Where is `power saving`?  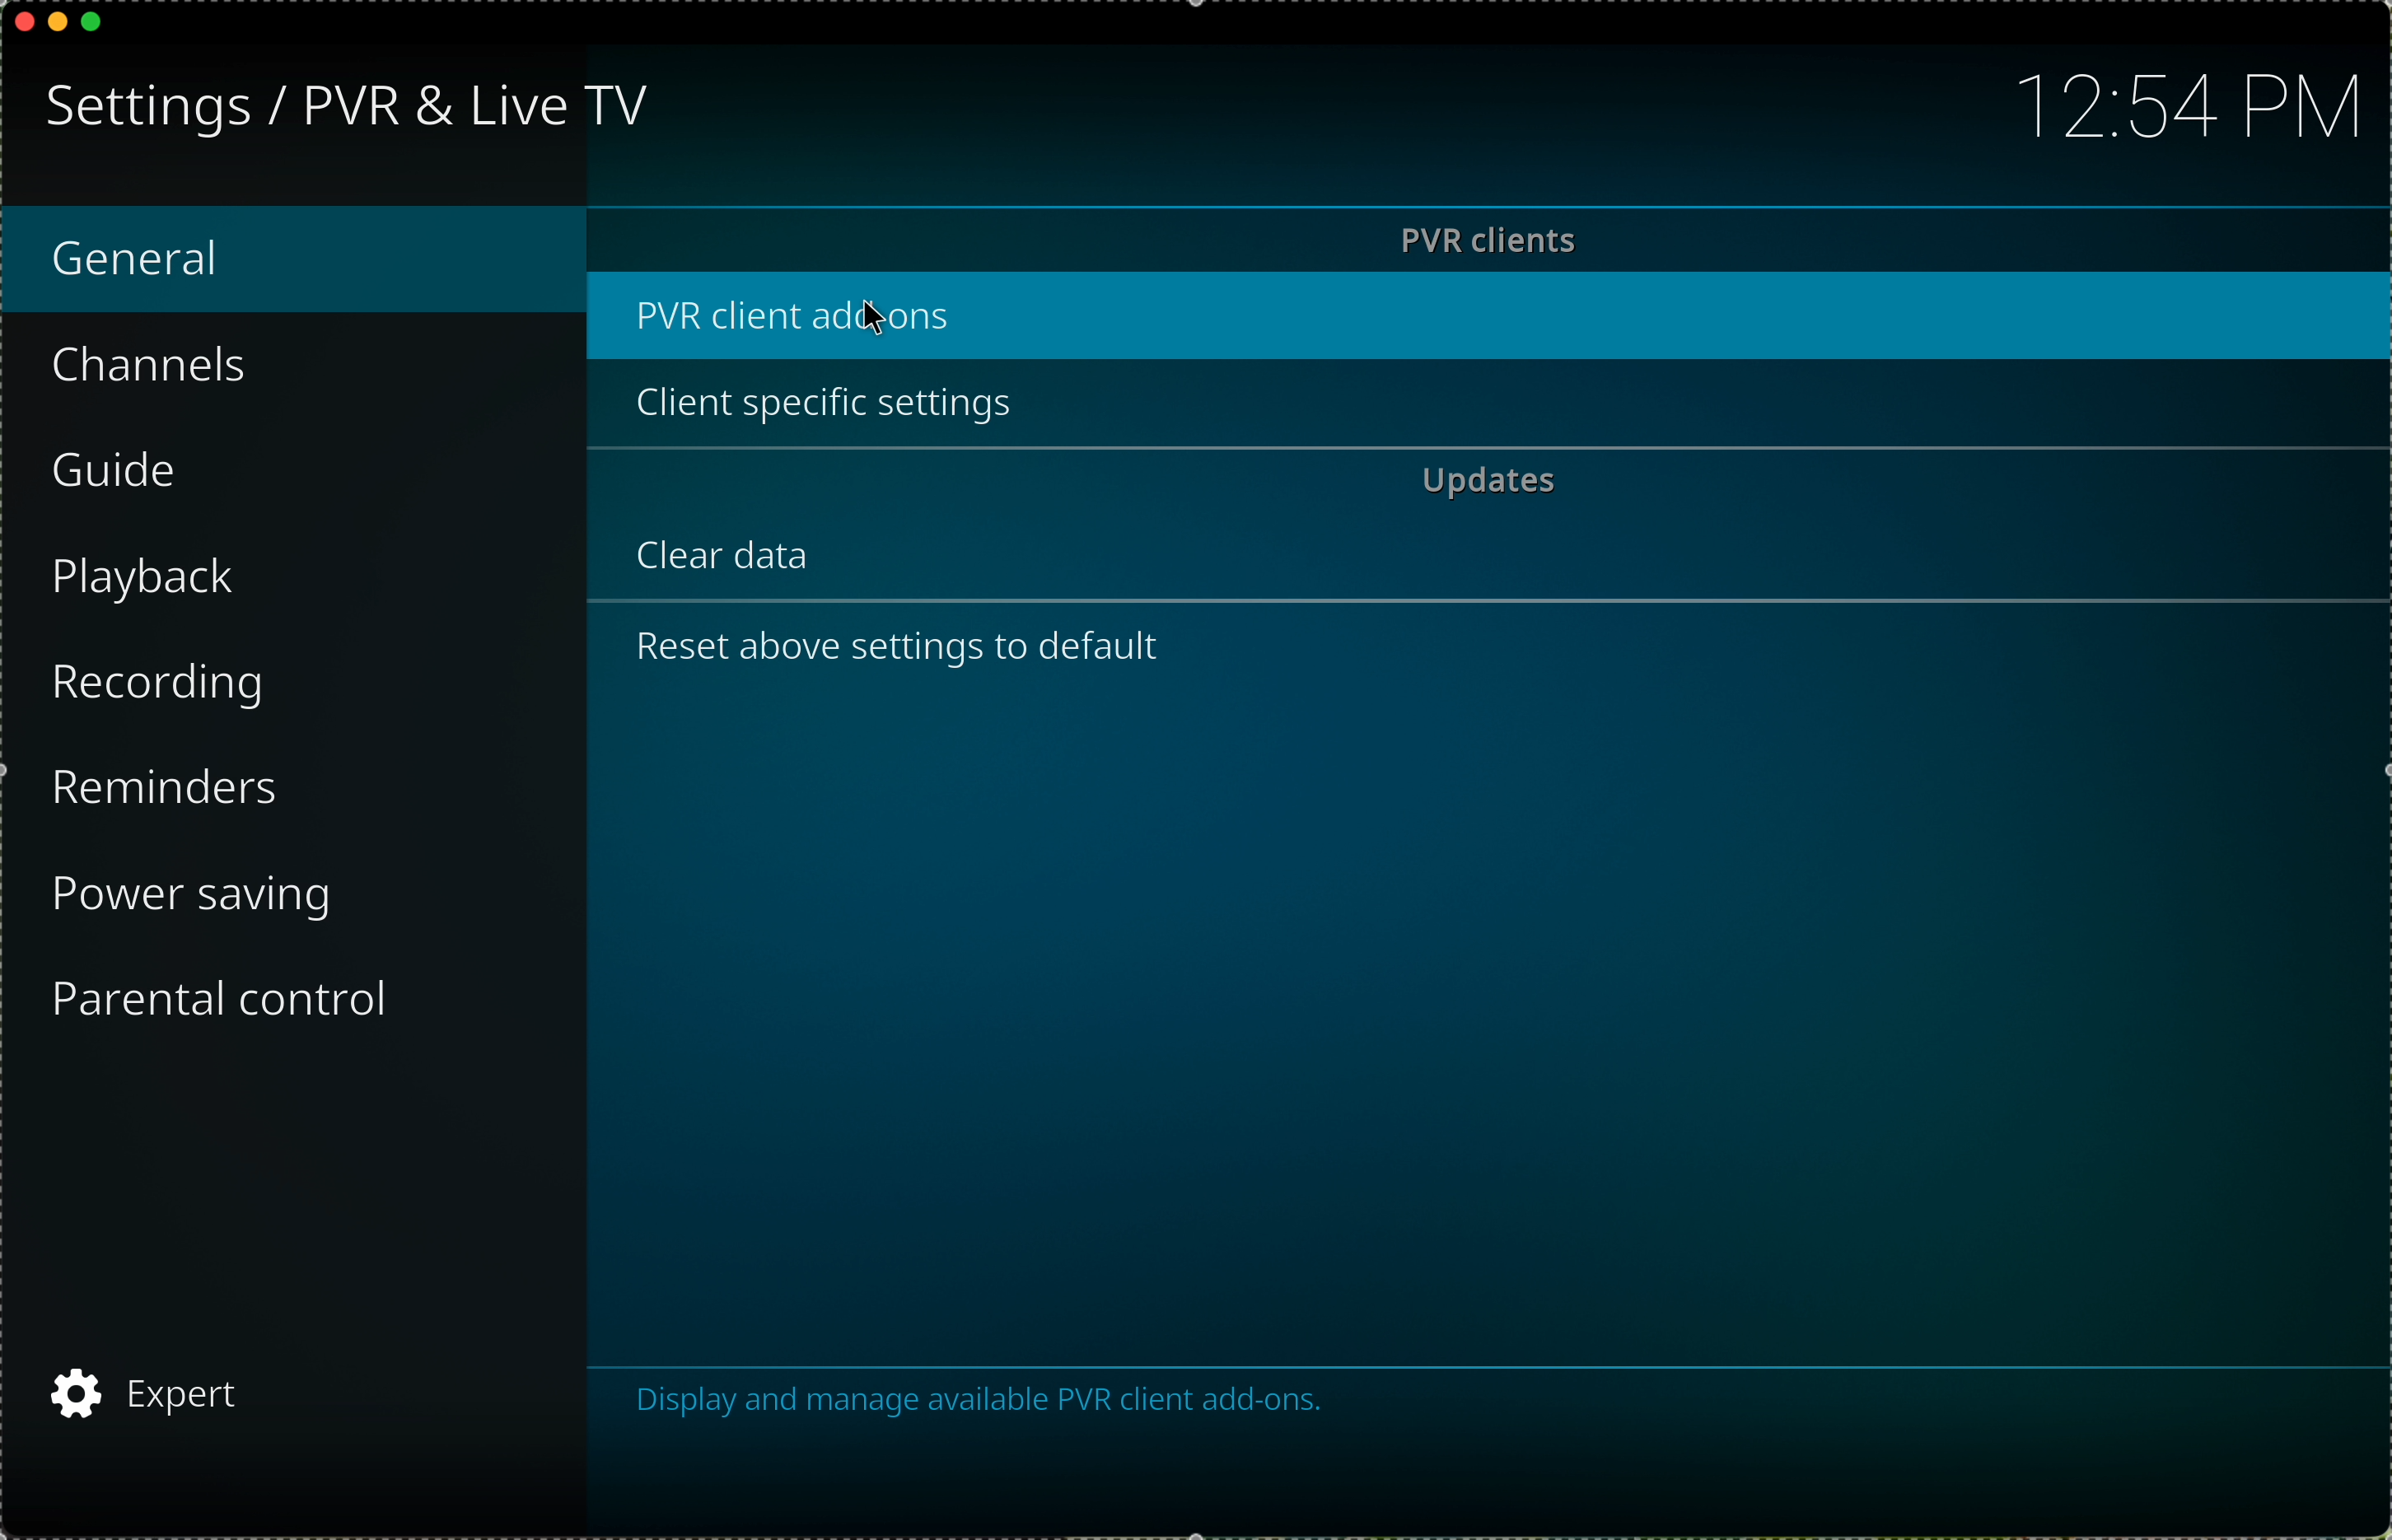
power saving is located at coordinates (193, 895).